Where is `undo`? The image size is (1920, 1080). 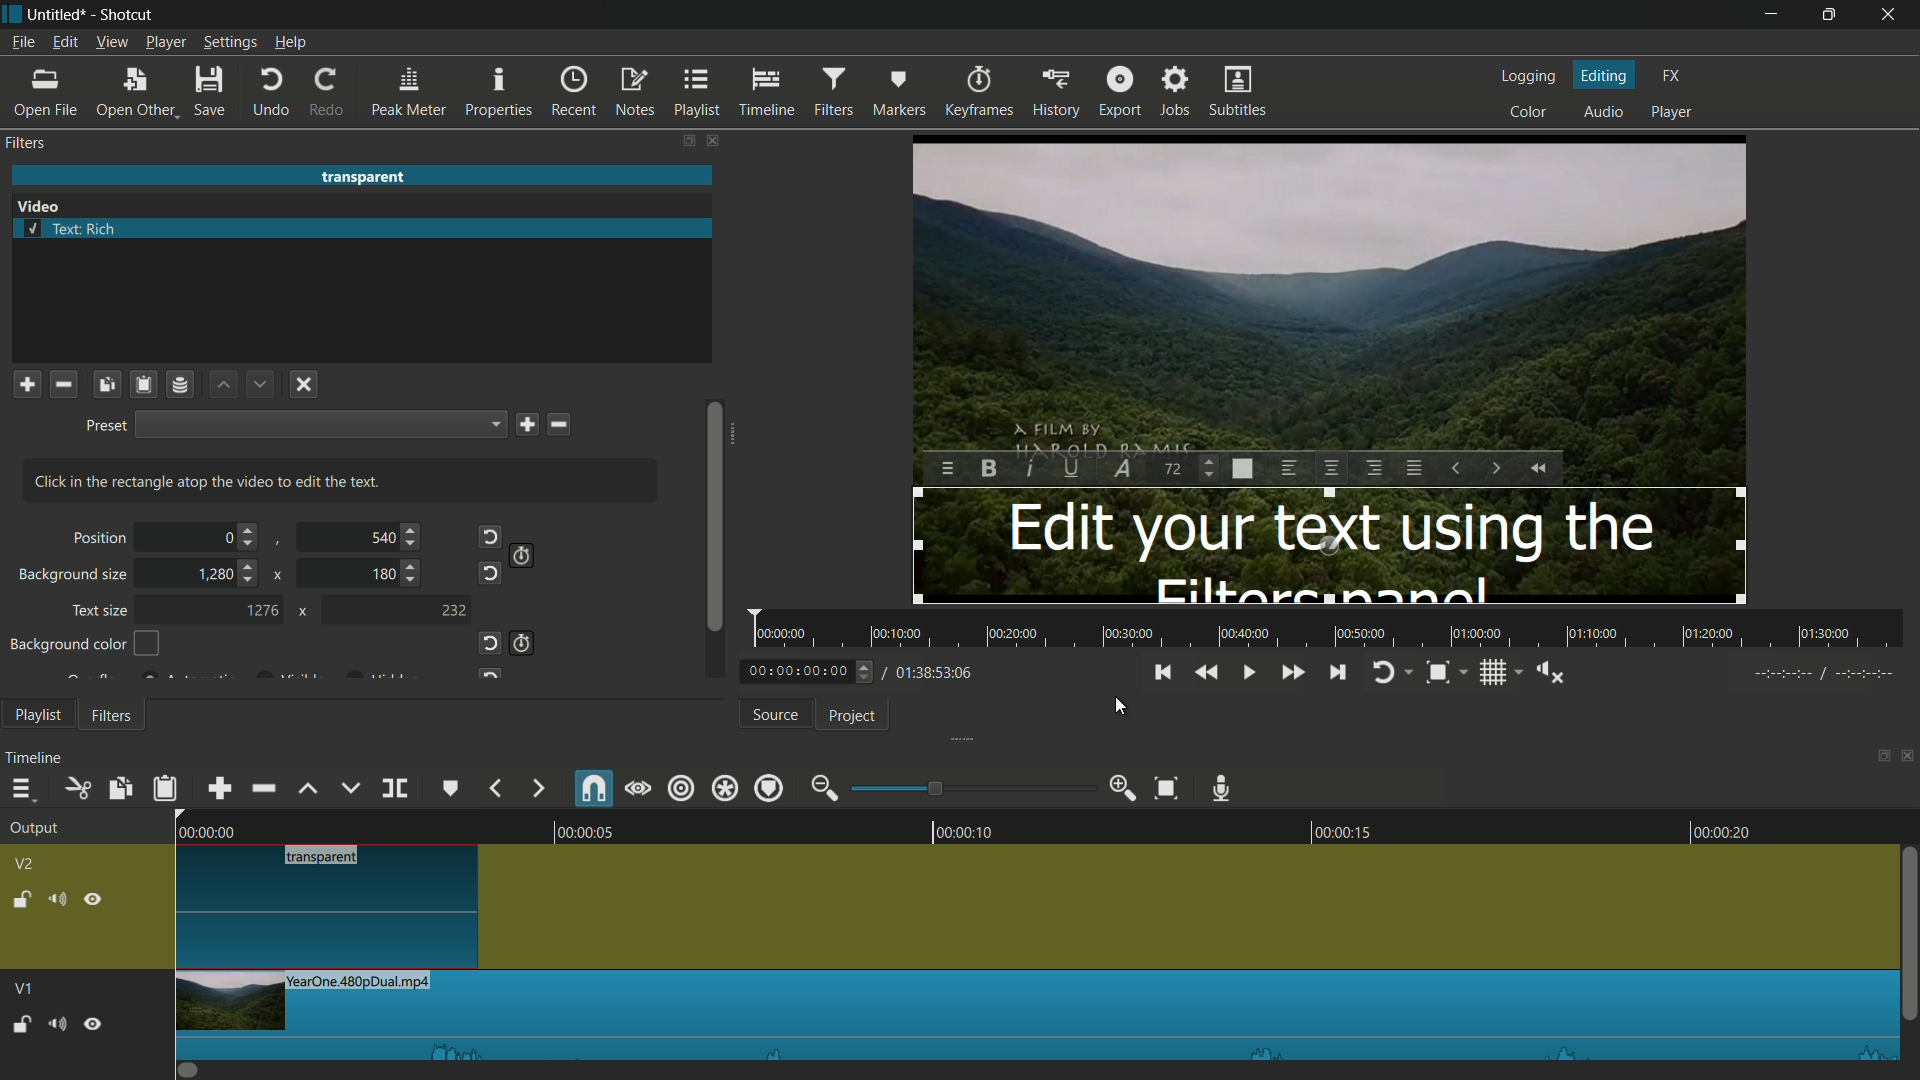 undo is located at coordinates (271, 93).